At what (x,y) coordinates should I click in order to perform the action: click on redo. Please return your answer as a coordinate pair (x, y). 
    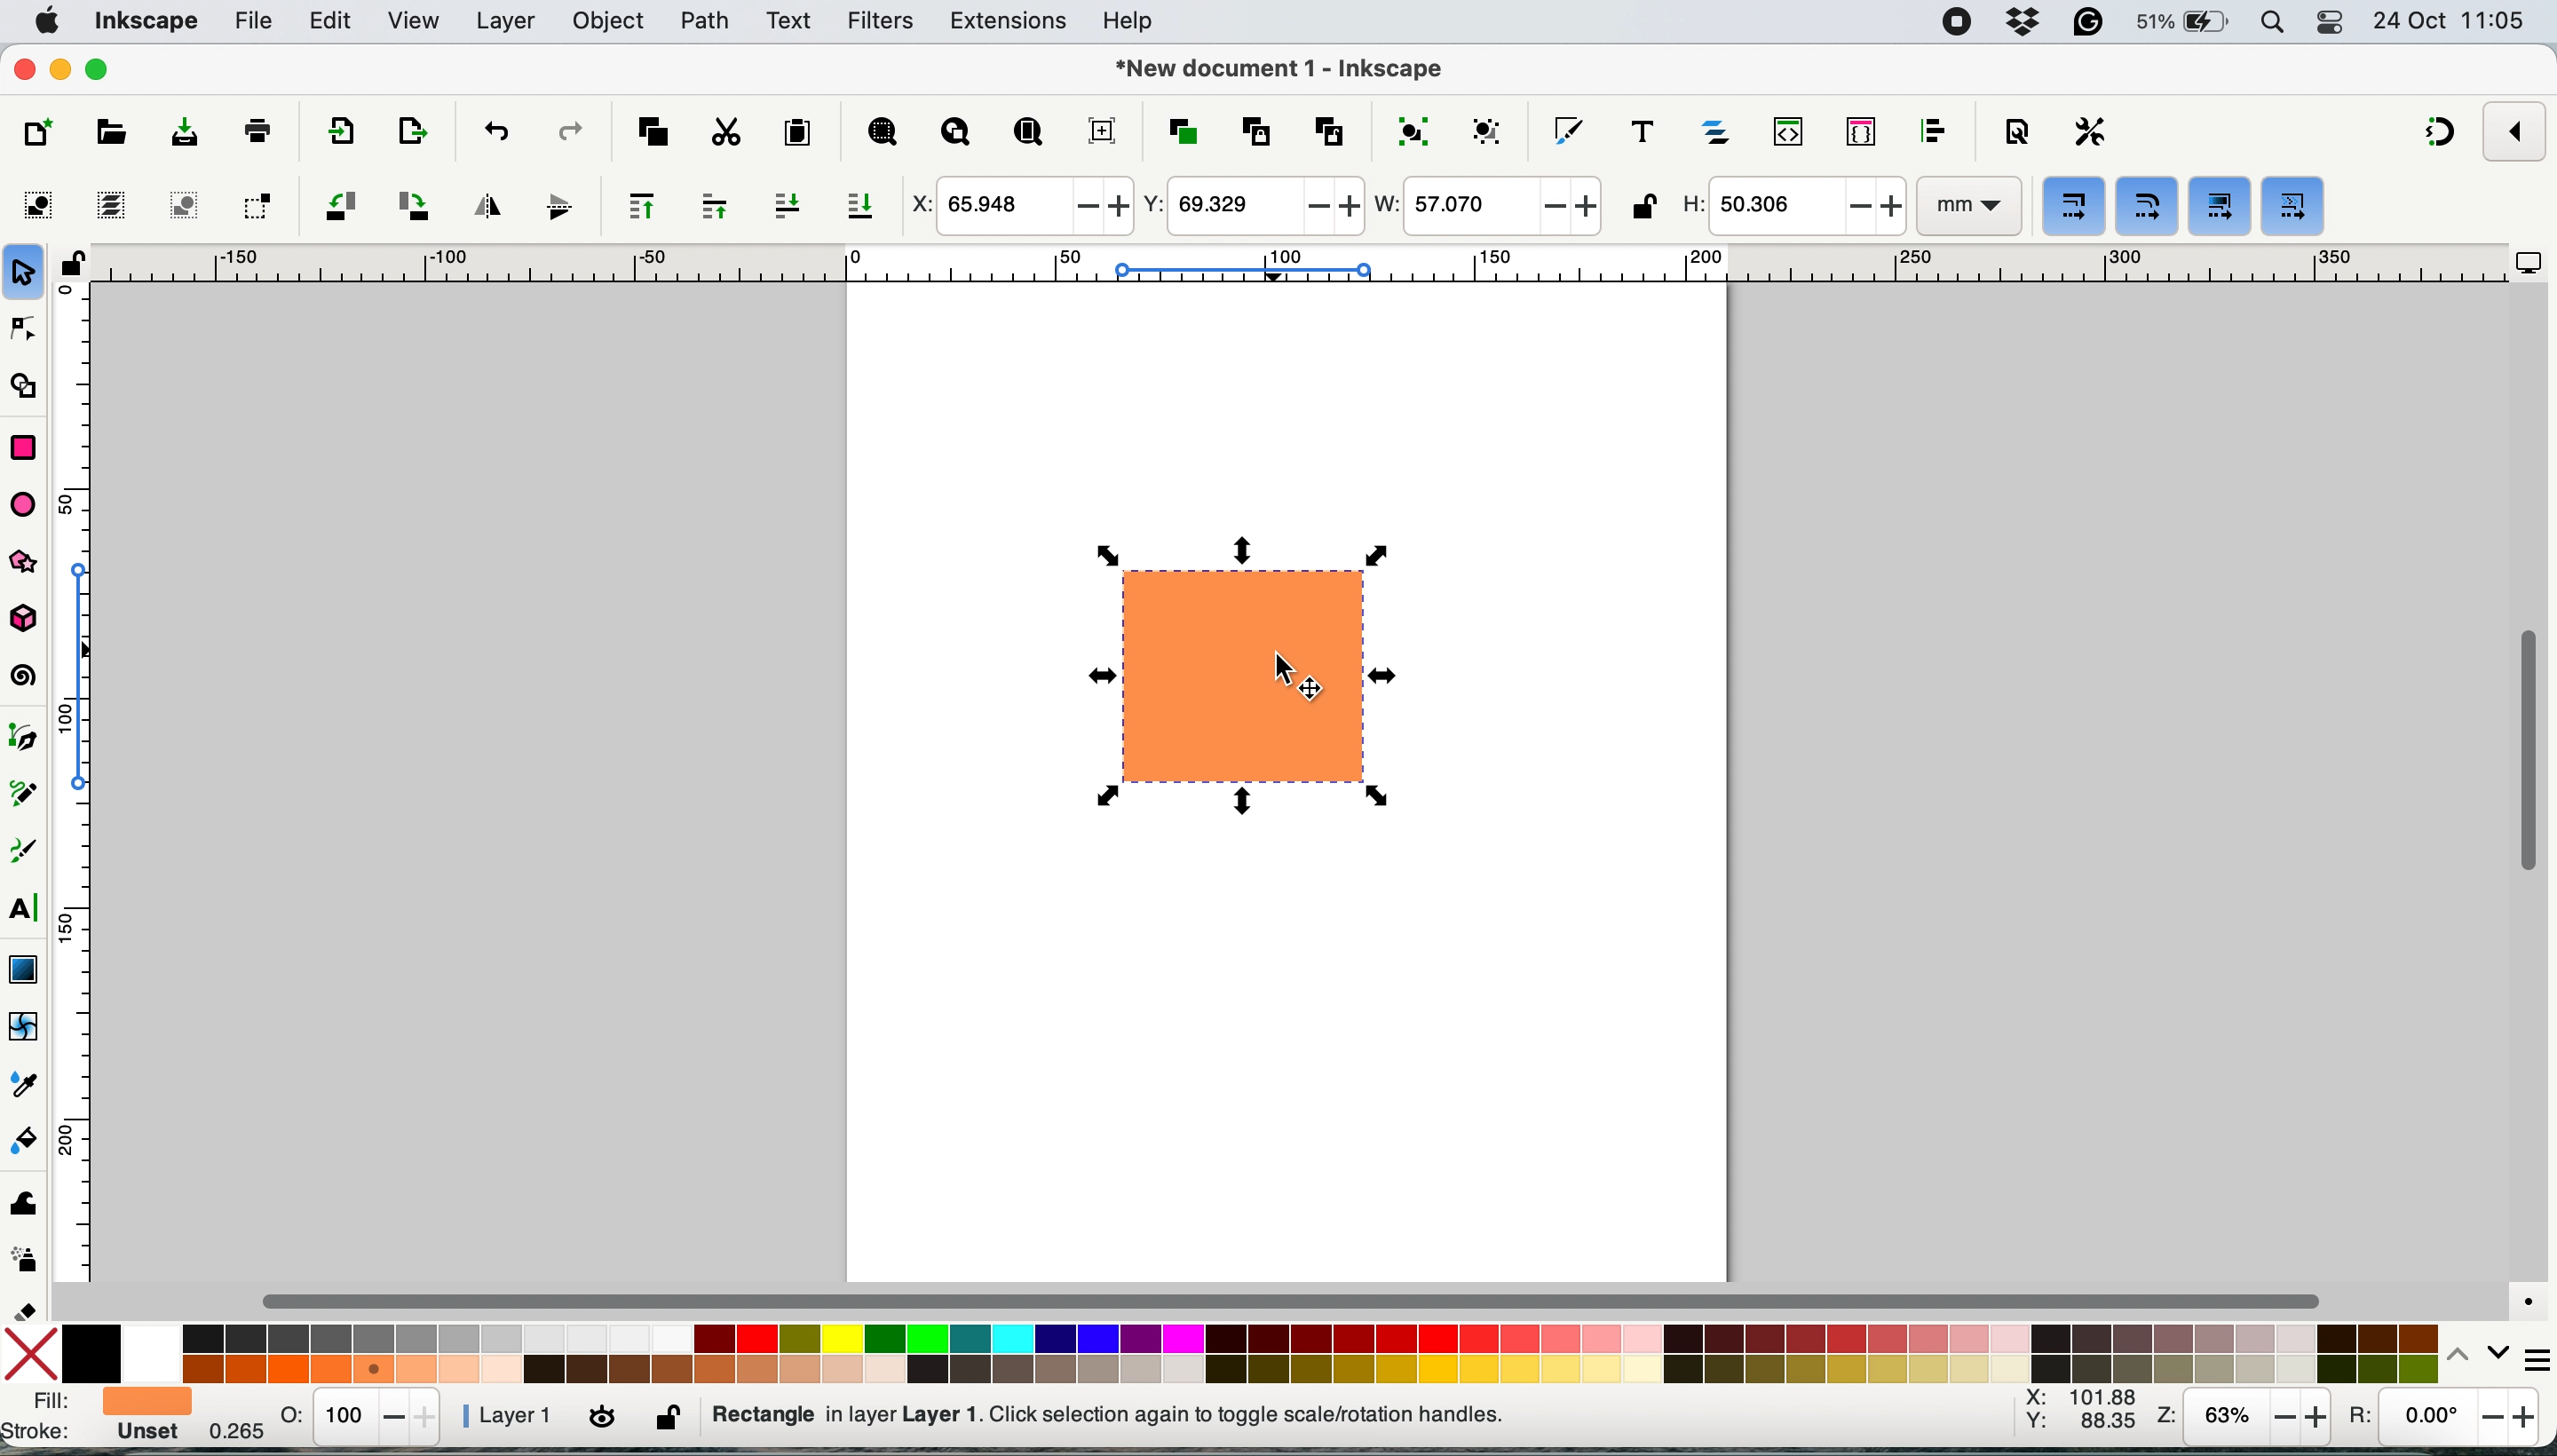
    Looking at the image, I should click on (569, 130).